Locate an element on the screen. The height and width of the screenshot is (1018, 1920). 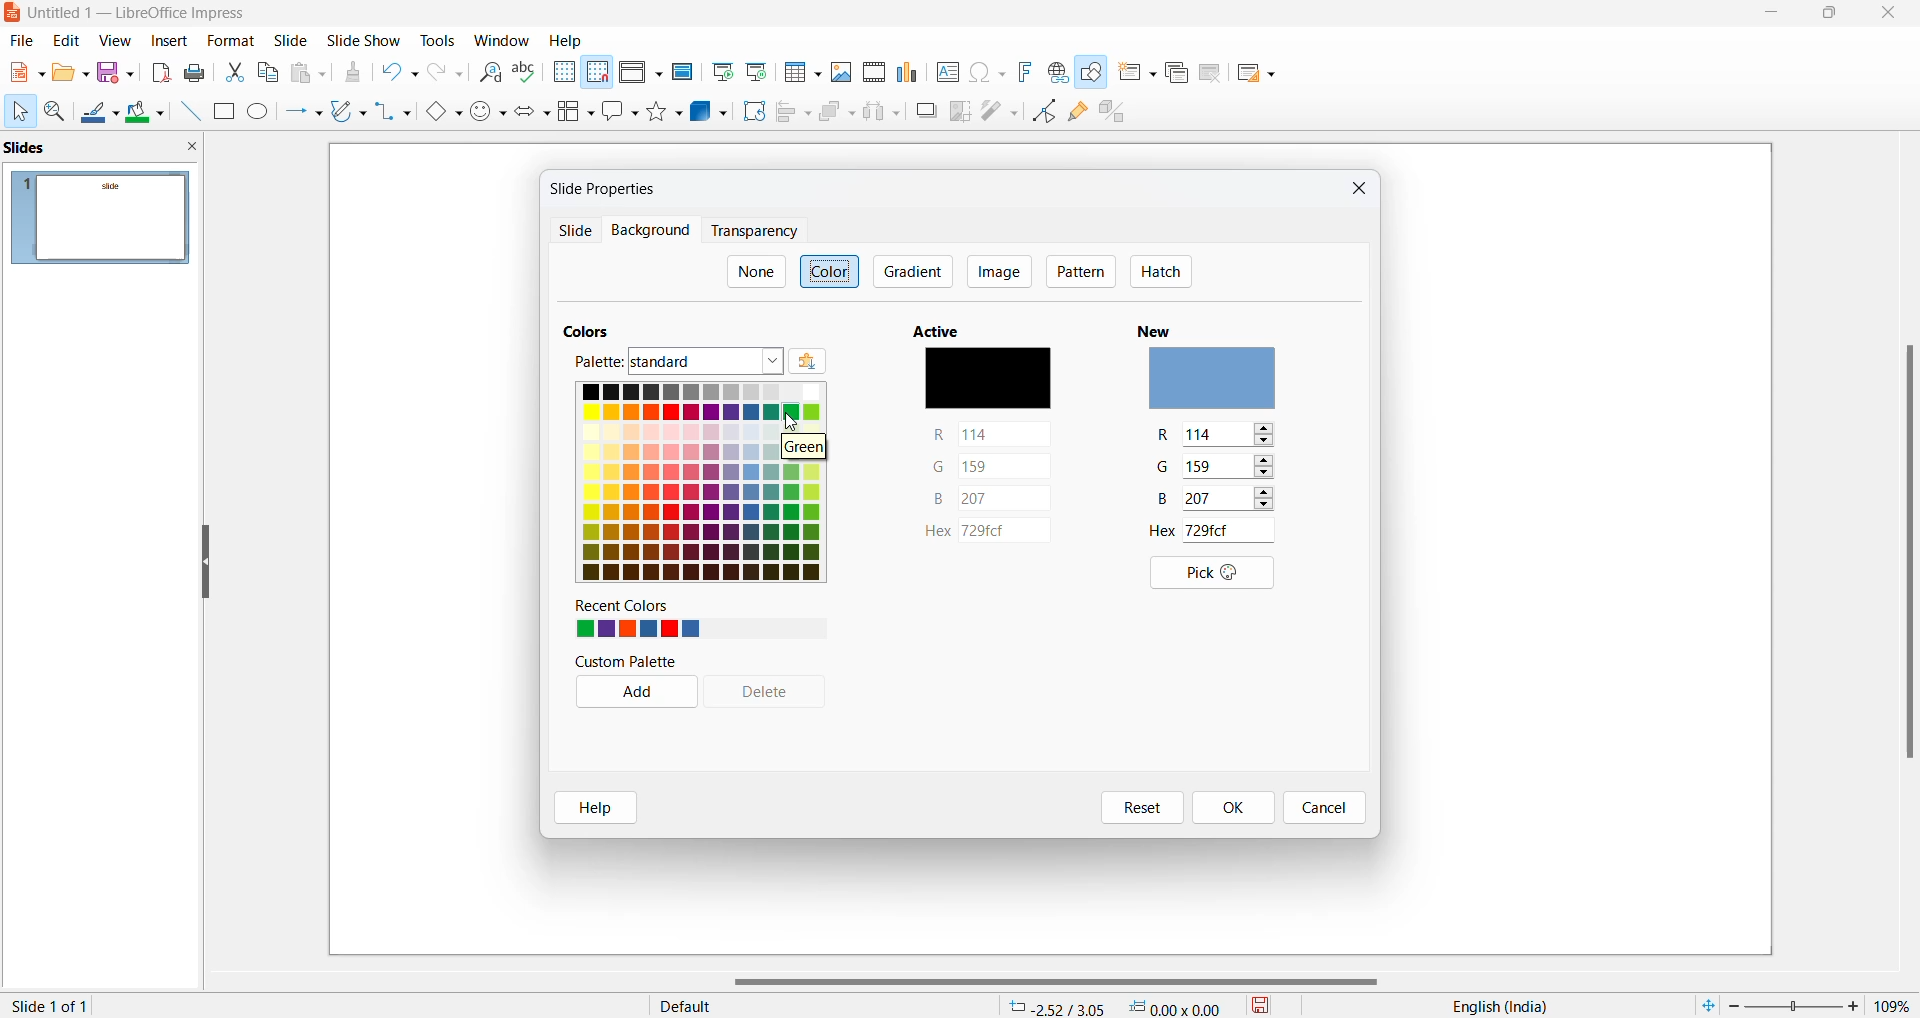
pattern is located at coordinates (1081, 273).